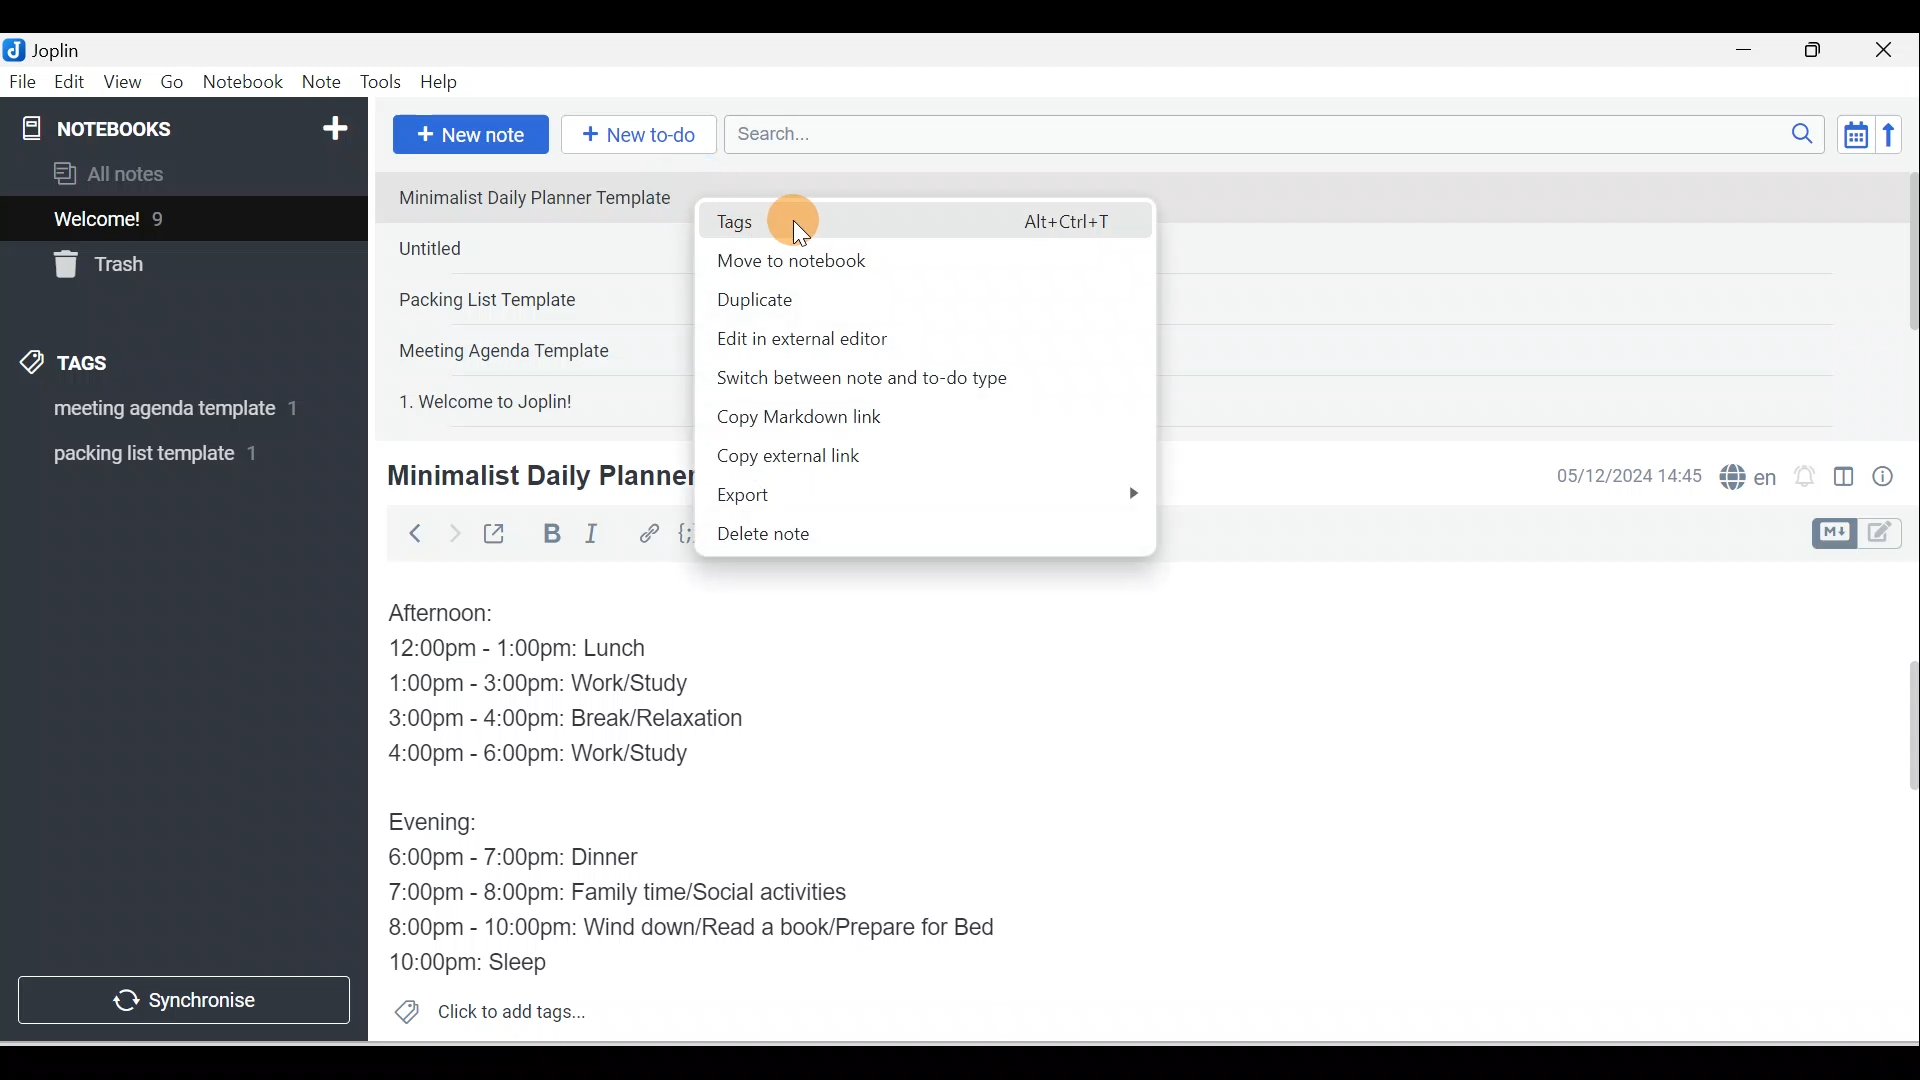  I want to click on 6:00pm - 7:00pm: Dinner, so click(529, 858).